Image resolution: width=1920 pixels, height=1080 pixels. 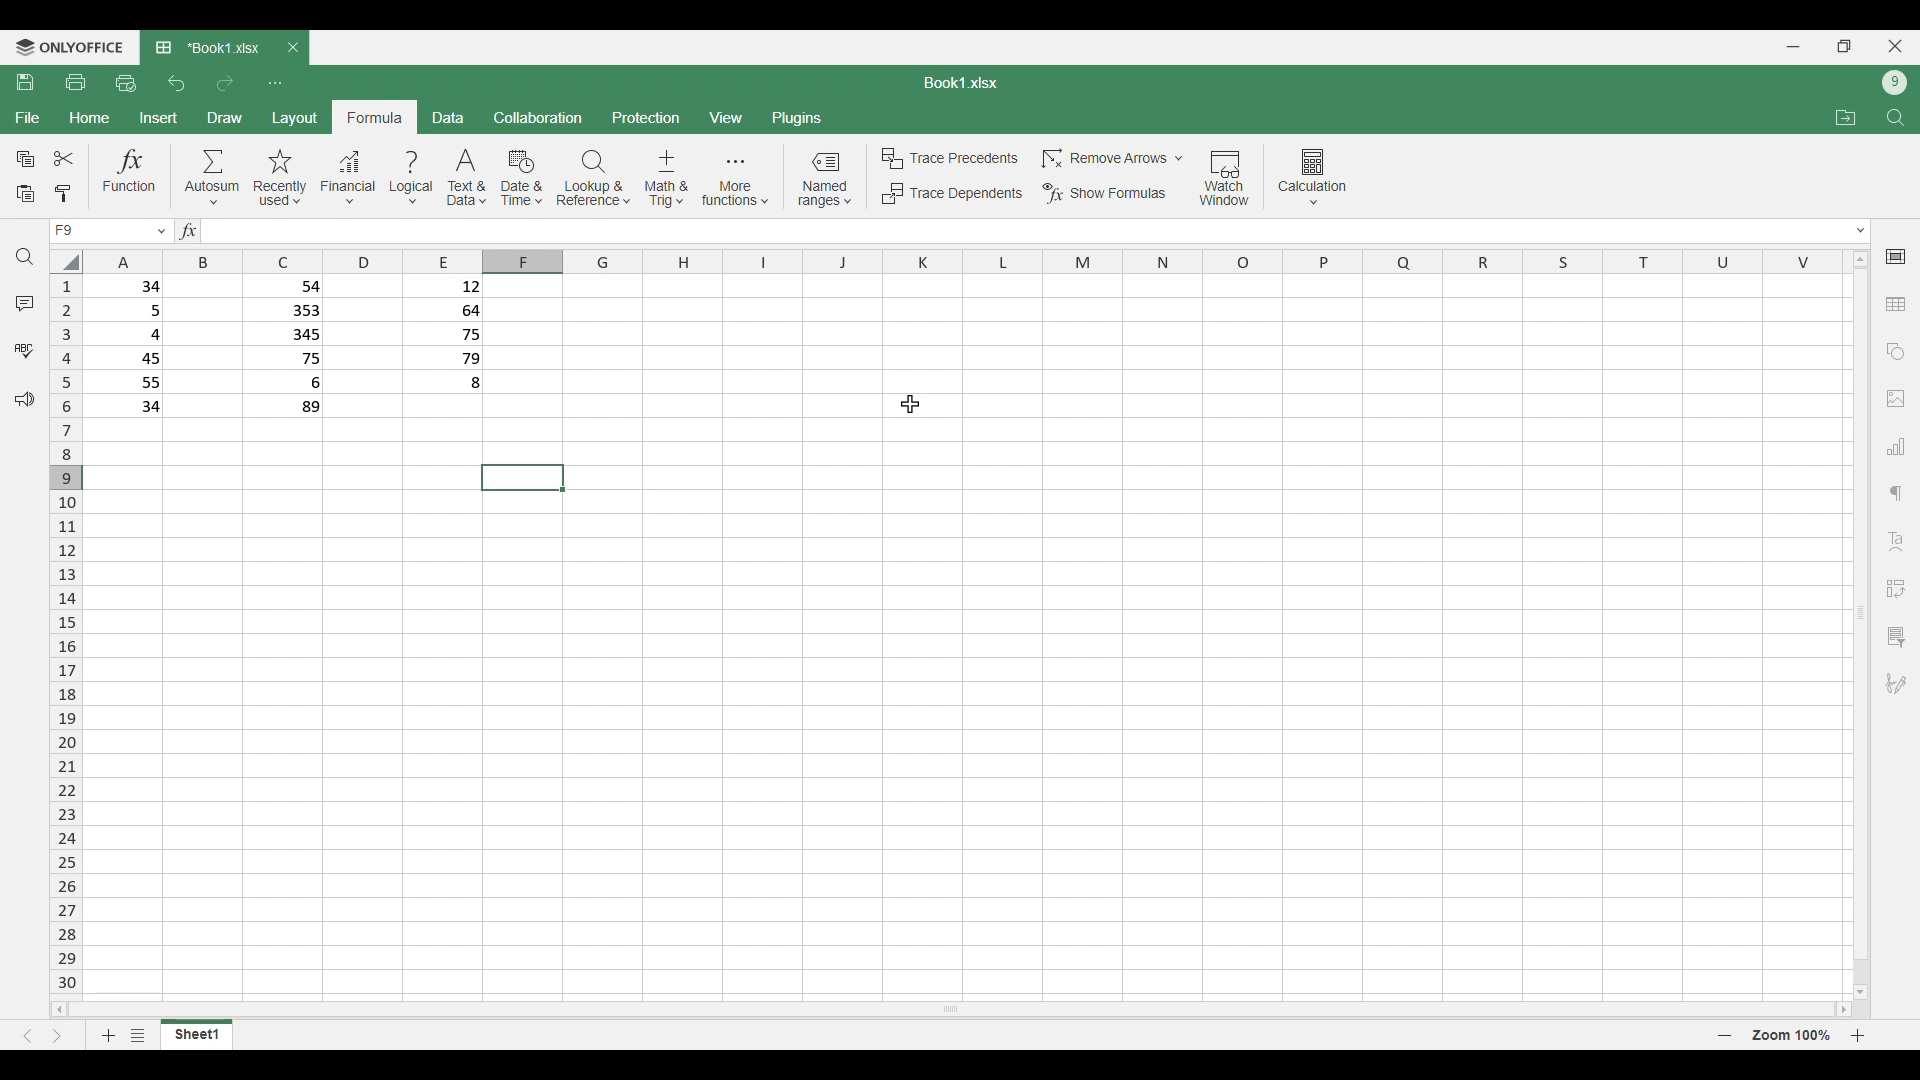 I want to click on Comments, so click(x=25, y=304).